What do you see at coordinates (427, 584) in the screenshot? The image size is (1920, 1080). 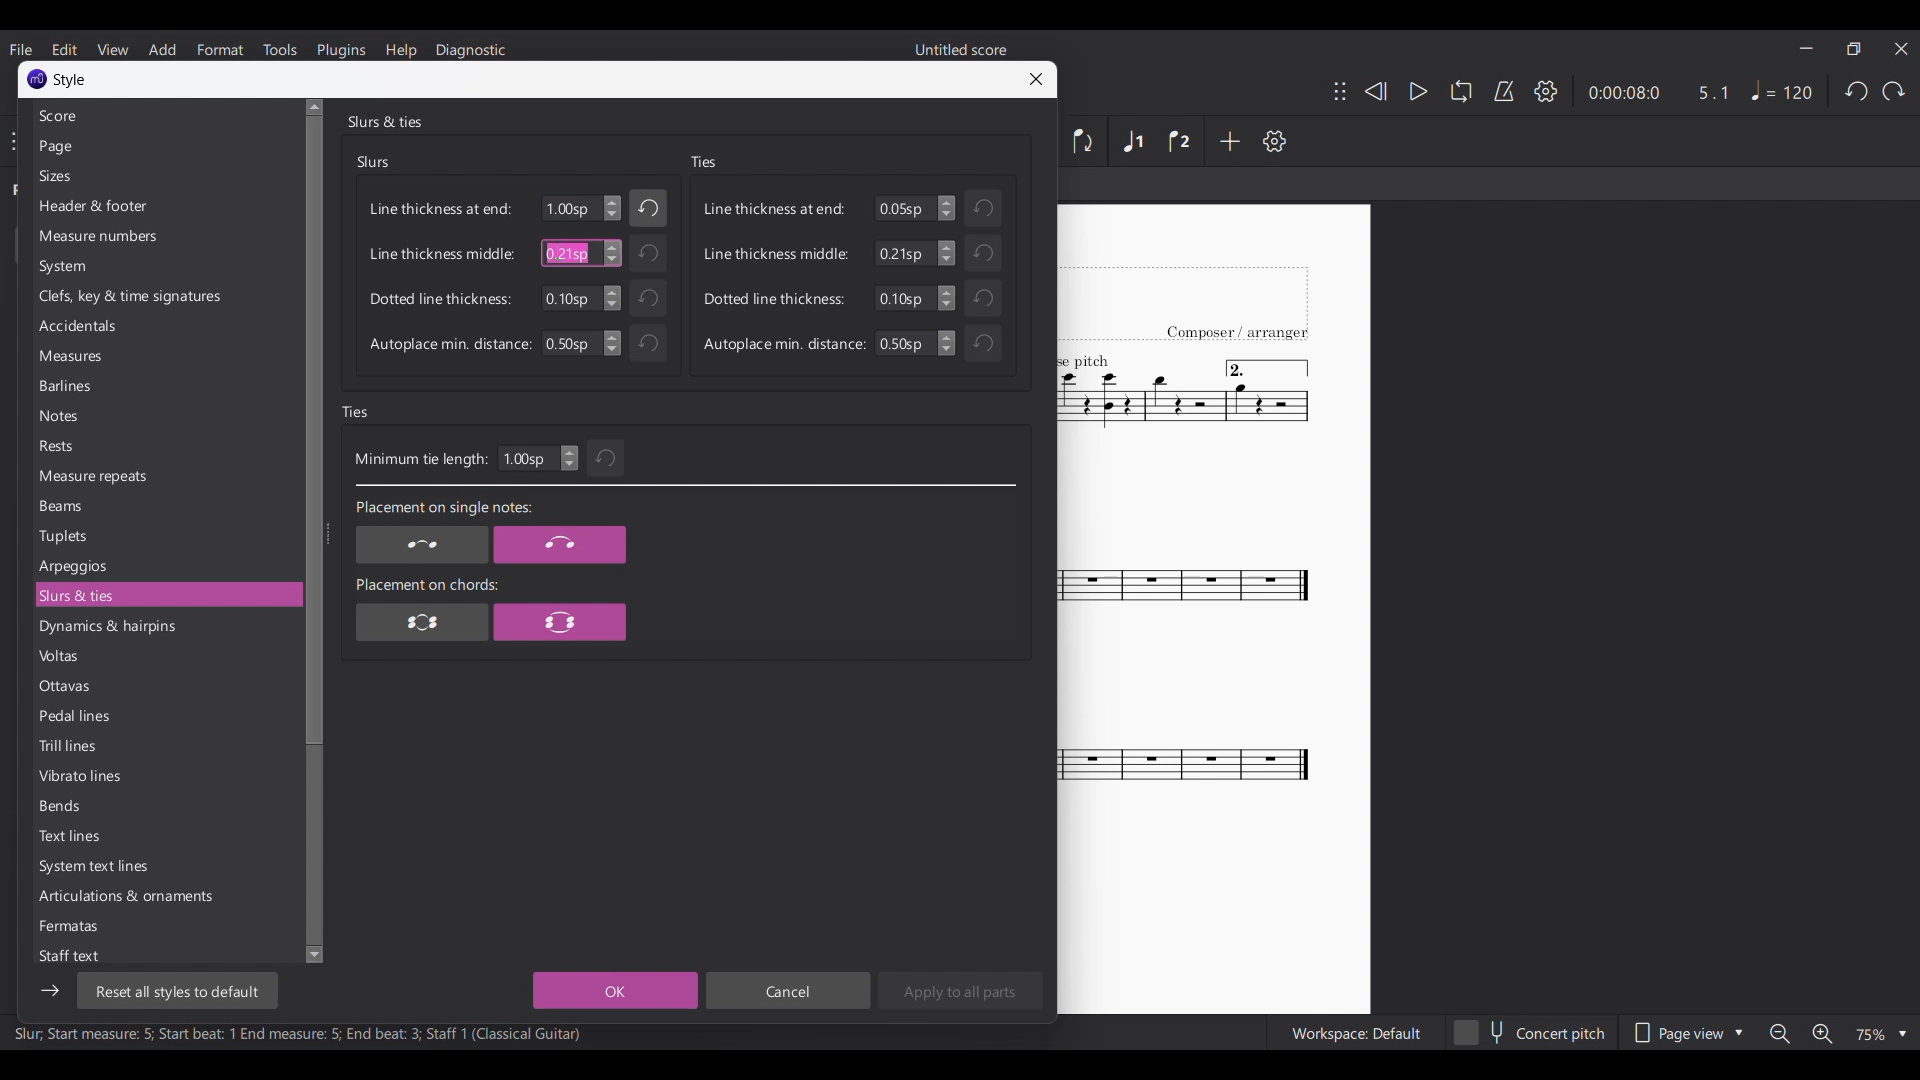 I see `Placement on chord` at bounding box center [427, 584].